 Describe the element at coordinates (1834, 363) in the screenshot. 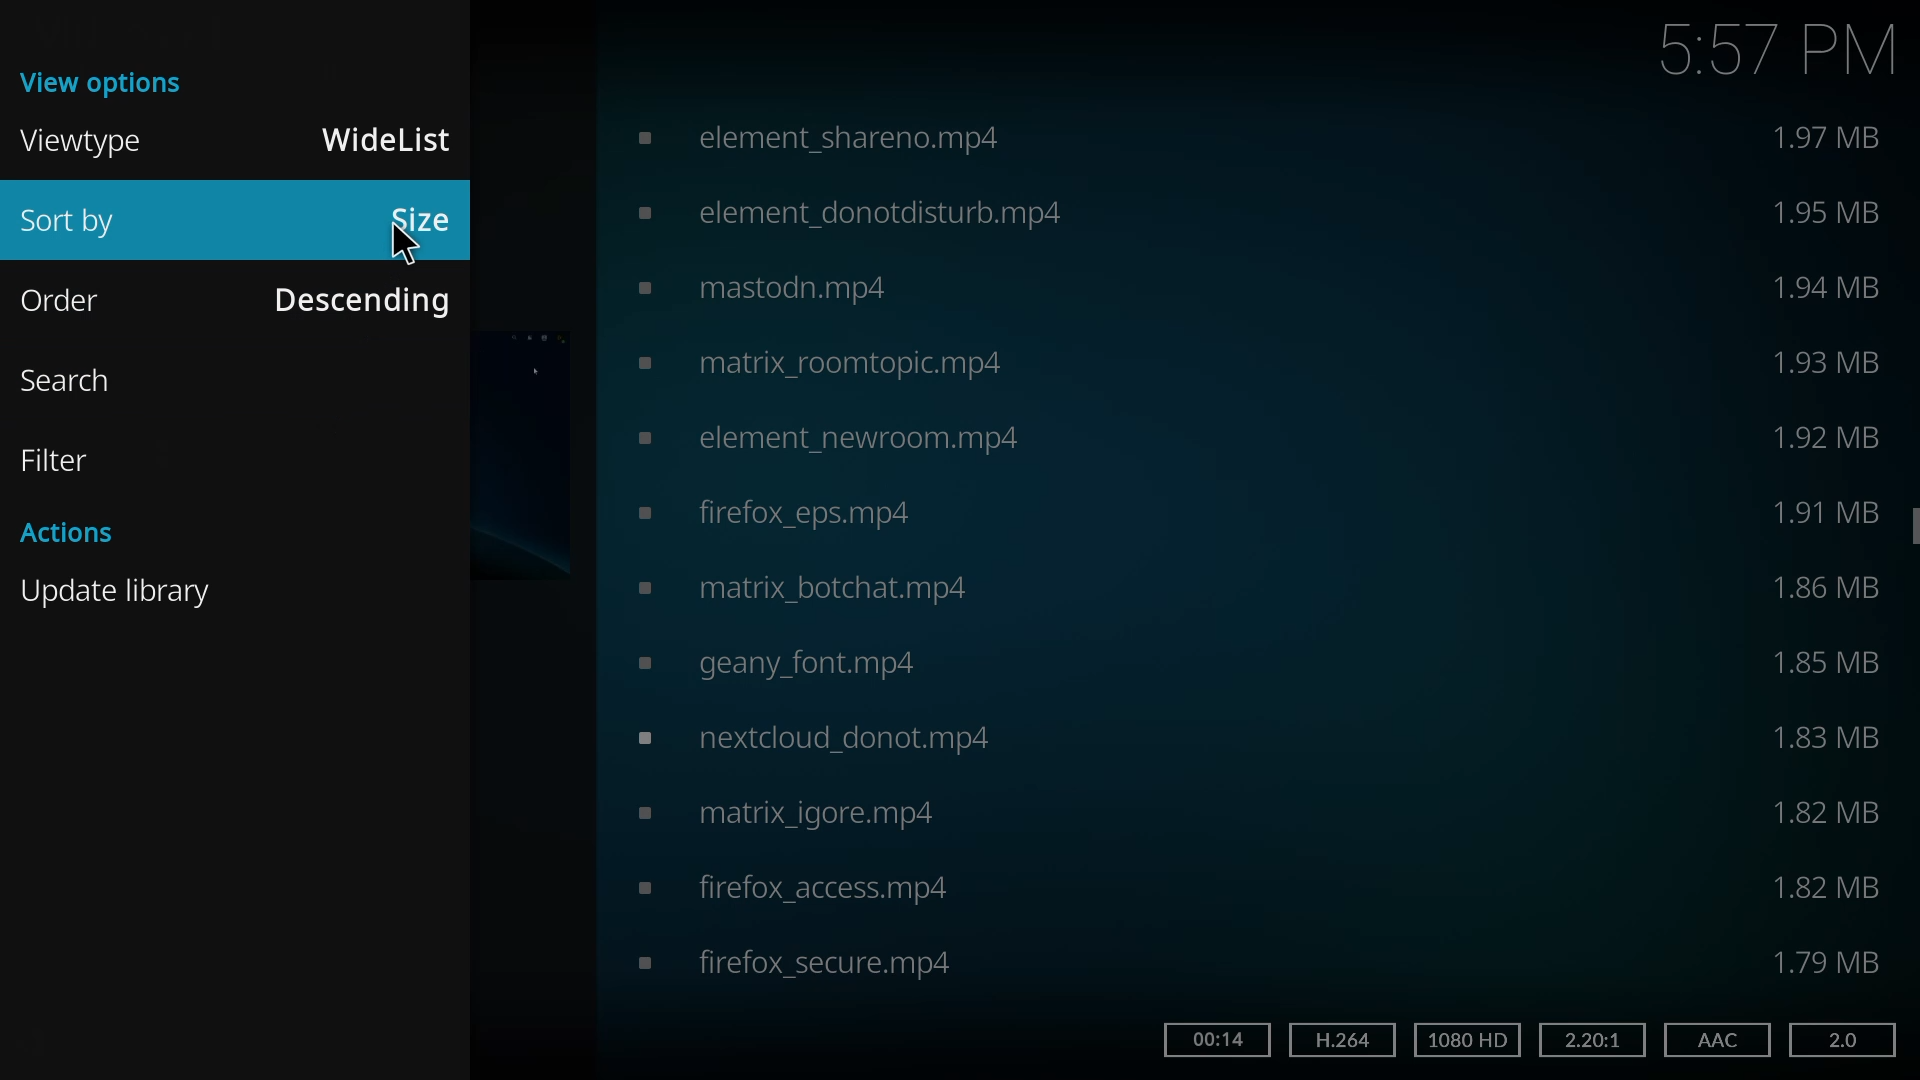

I see `size` at that location.